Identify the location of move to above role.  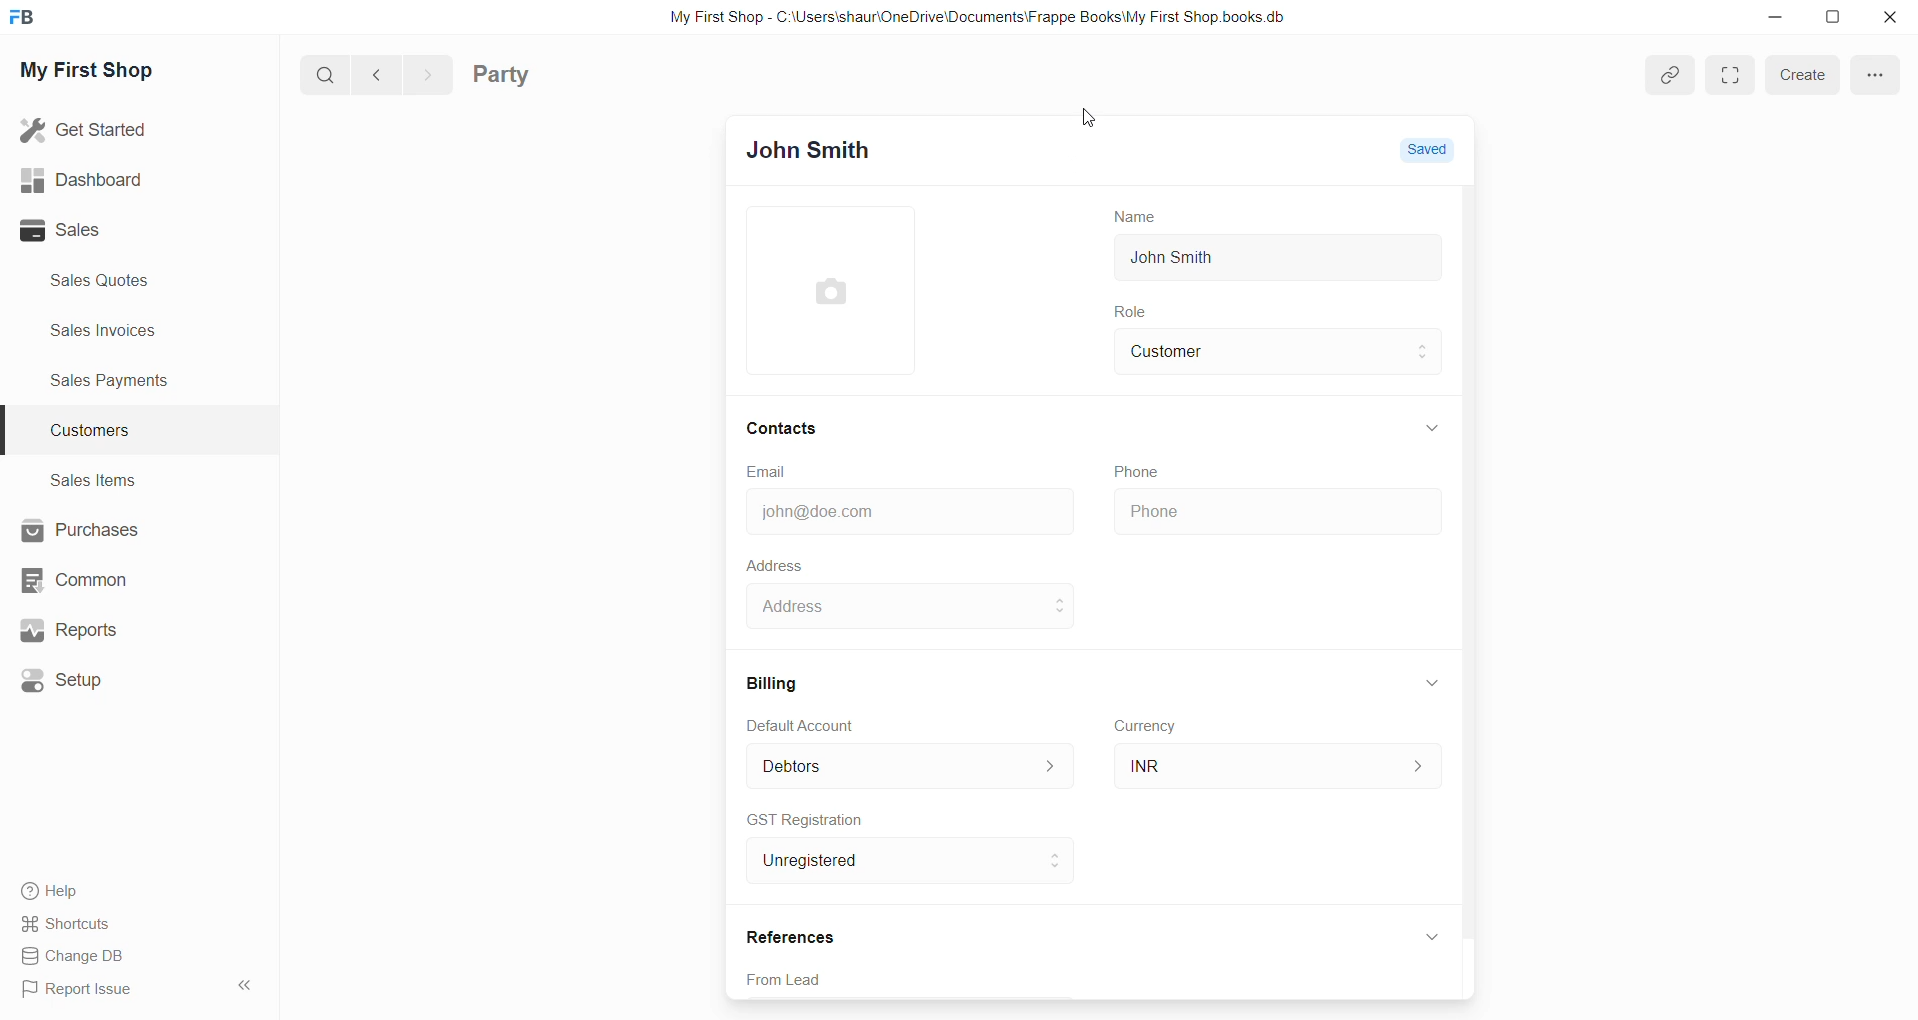
(1426, 343).